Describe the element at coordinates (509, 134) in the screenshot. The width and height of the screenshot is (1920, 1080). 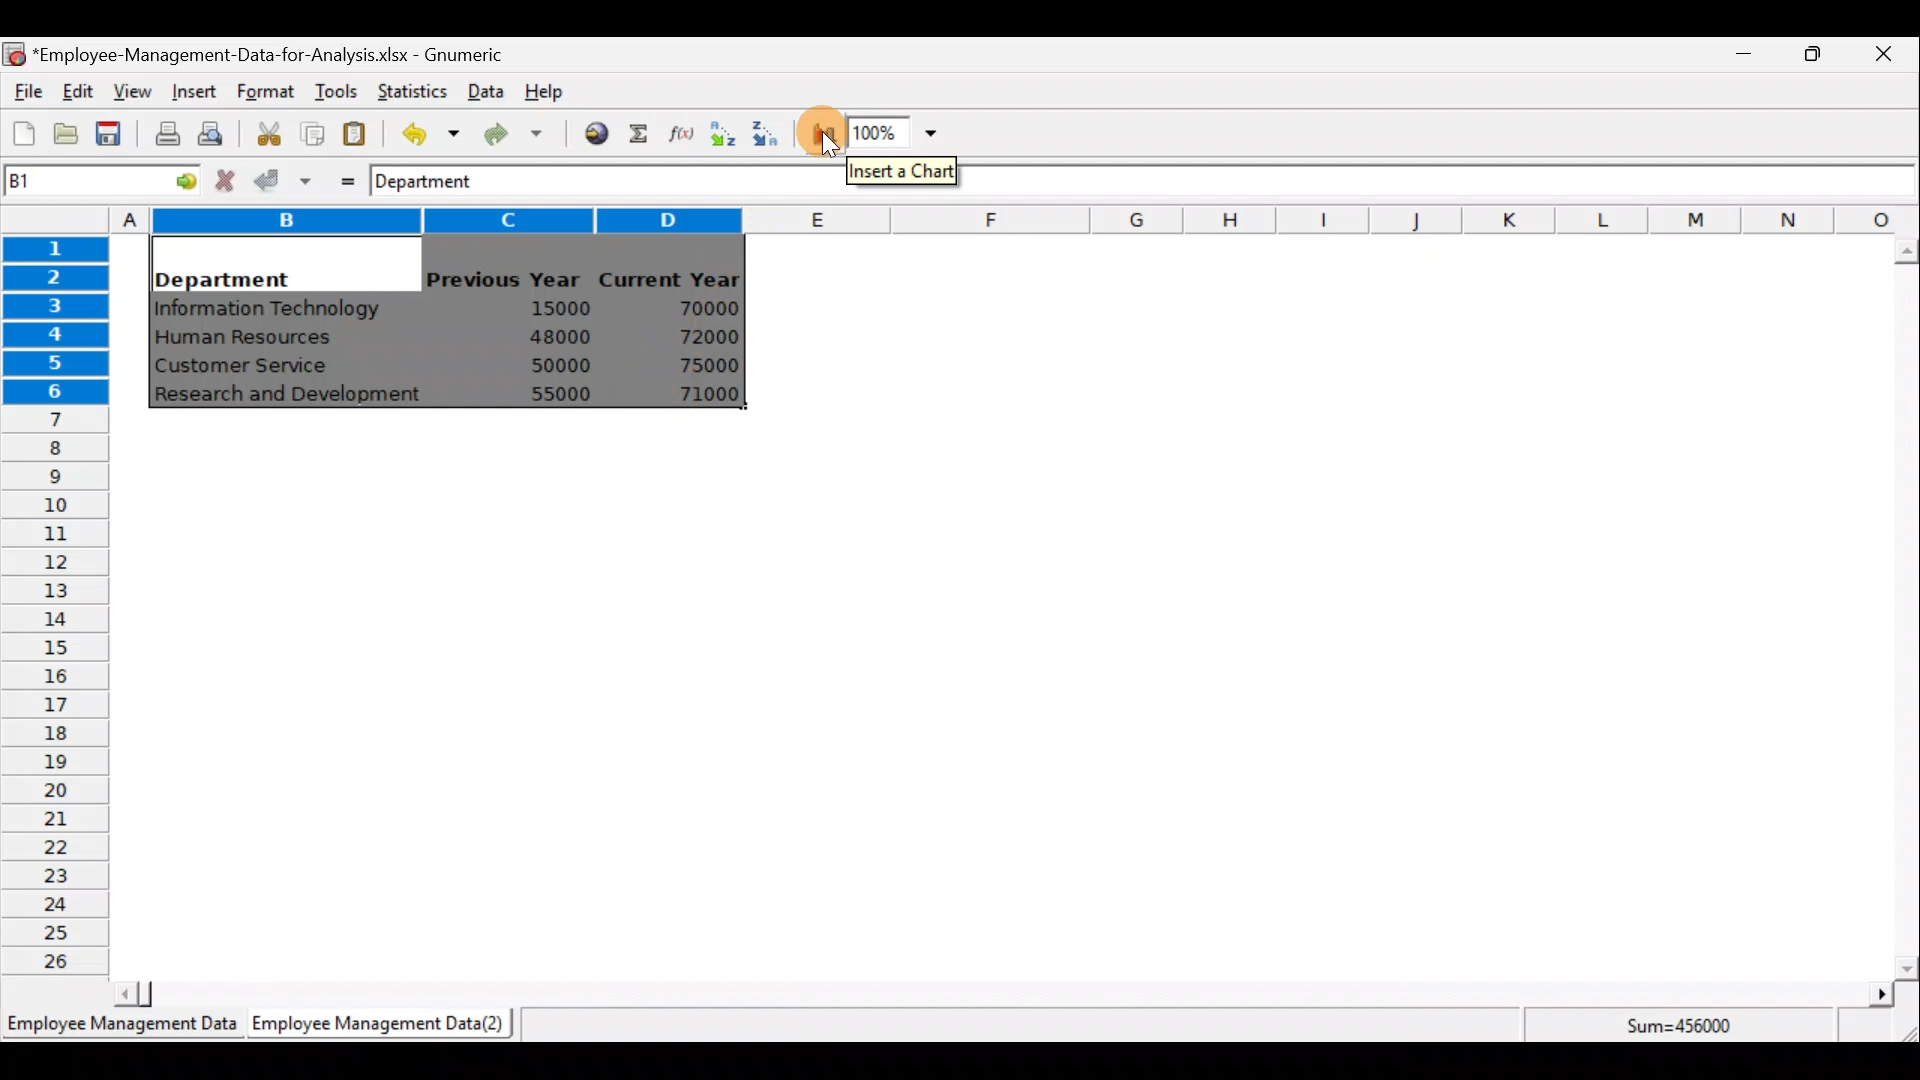
I see `Redo undone action` at that location.